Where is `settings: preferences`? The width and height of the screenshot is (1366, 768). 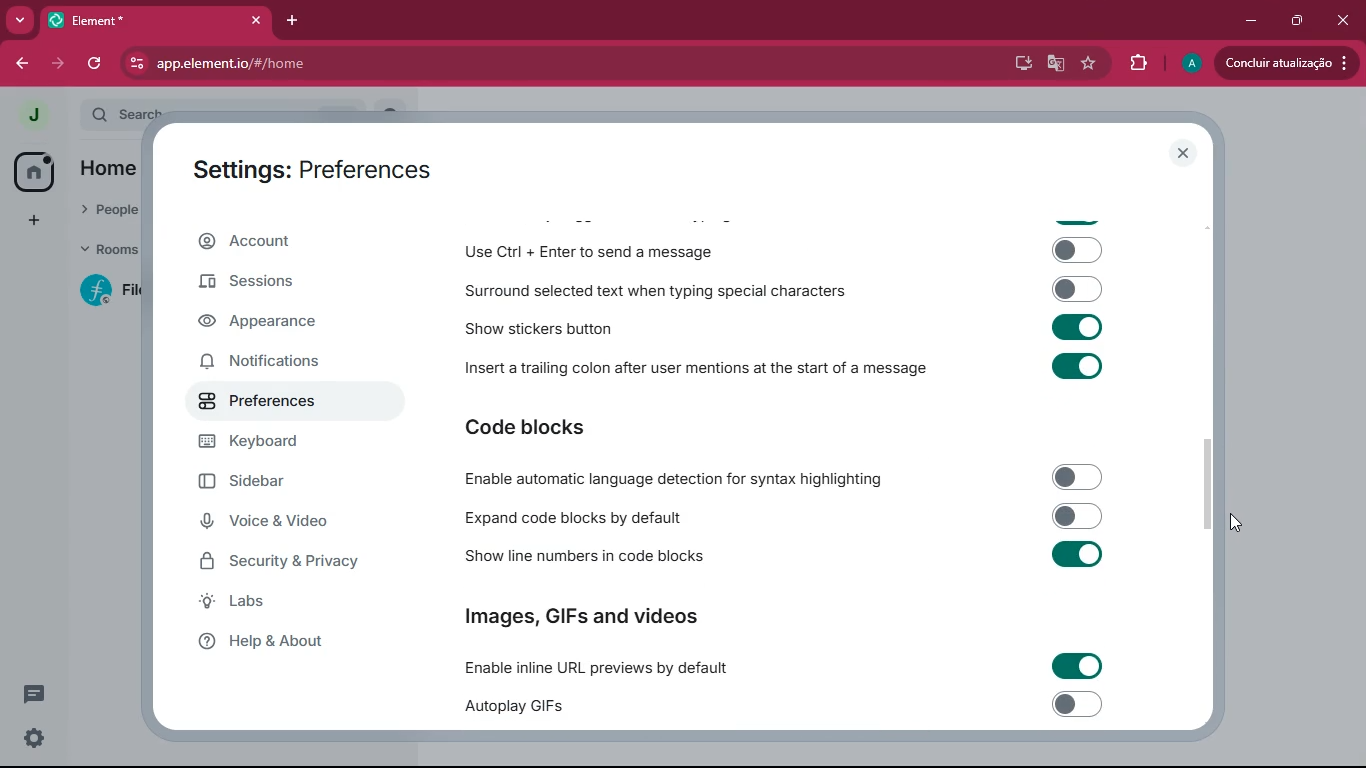 settings: preferences is located at coordinates (310, 166).